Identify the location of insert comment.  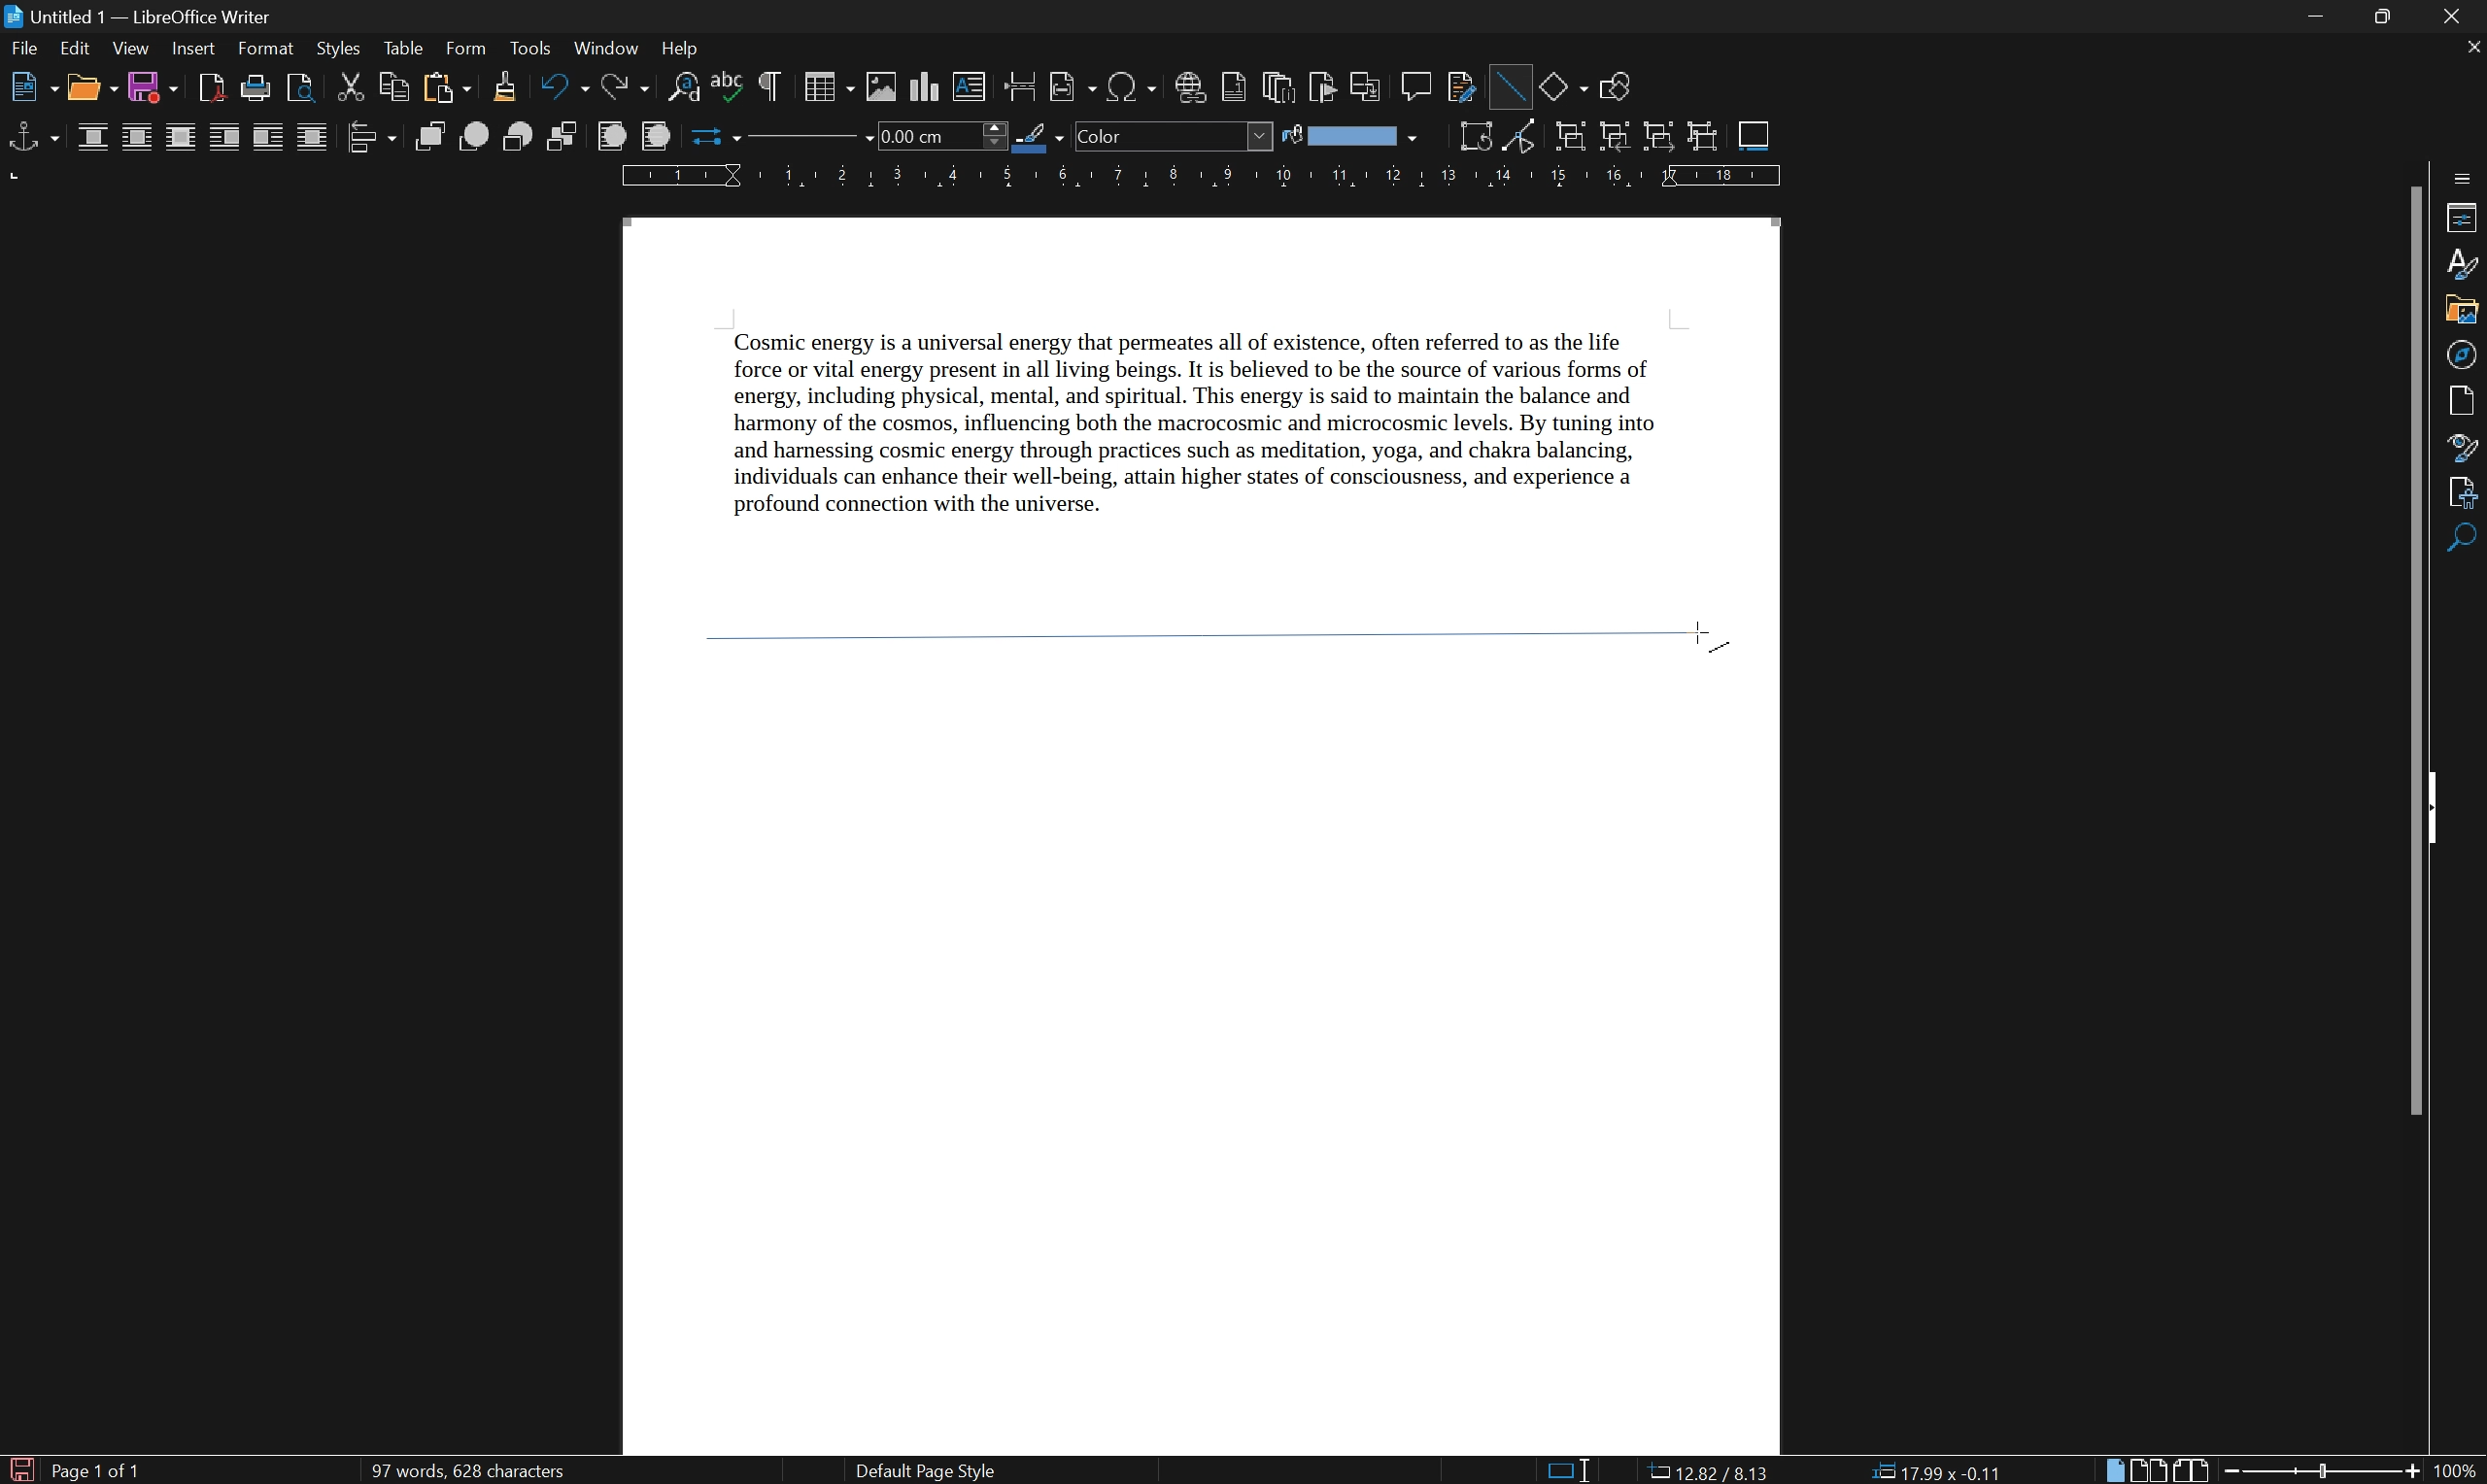
(1419, 85).